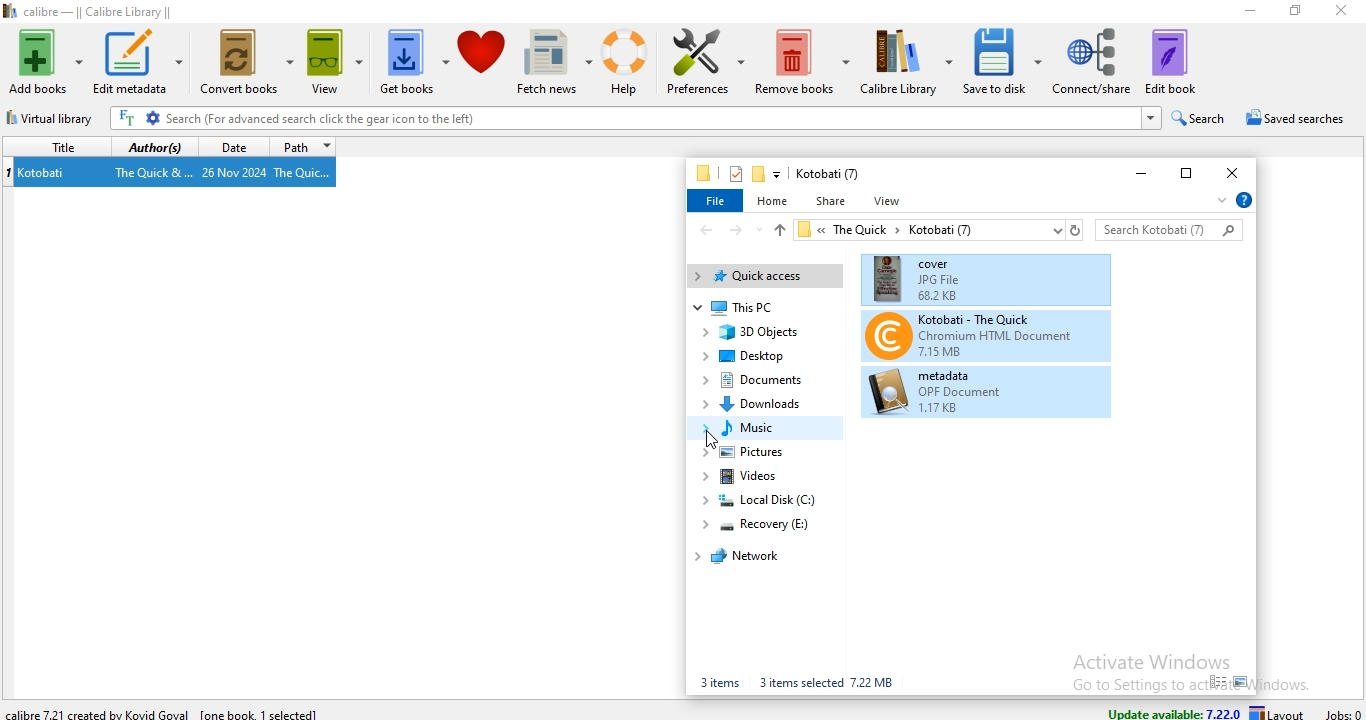 The width and height of the screenshot is (1366, 720). I want to click on large icon view, so click(1242, 682).